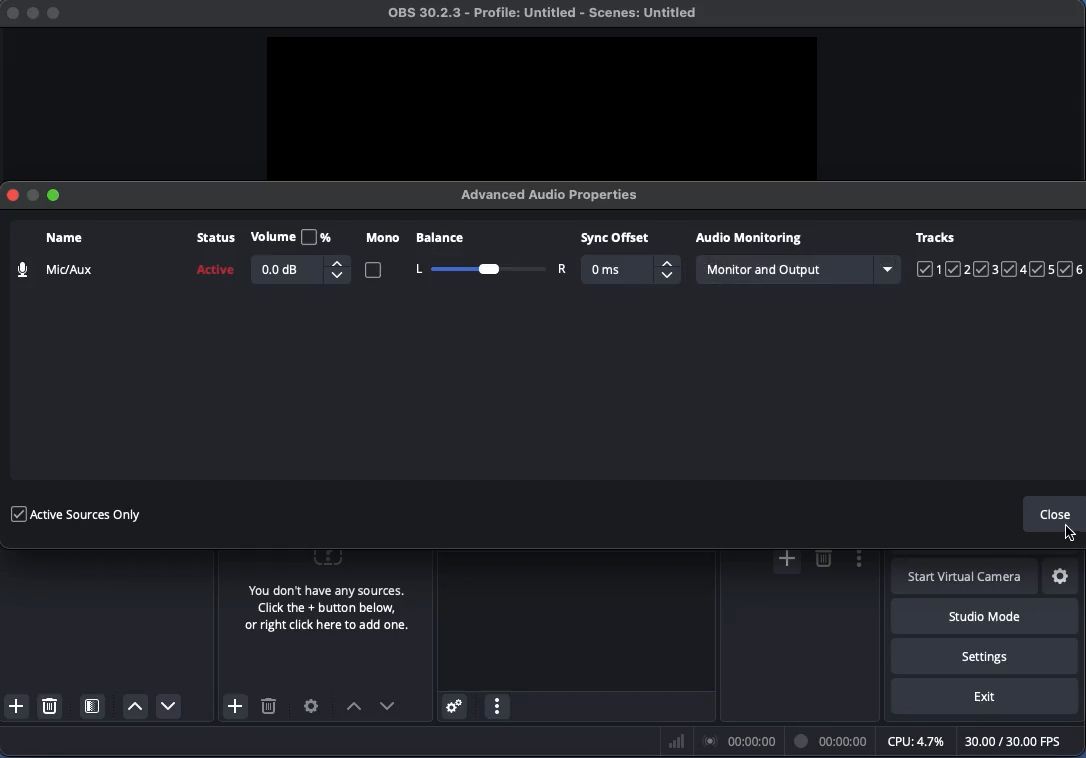 Image resolution: width=1086 pixels, height=758 pixels. What do you see at coordinates (785, 561) in the screenshot?
I see `add` at bounding box center [785, 561].